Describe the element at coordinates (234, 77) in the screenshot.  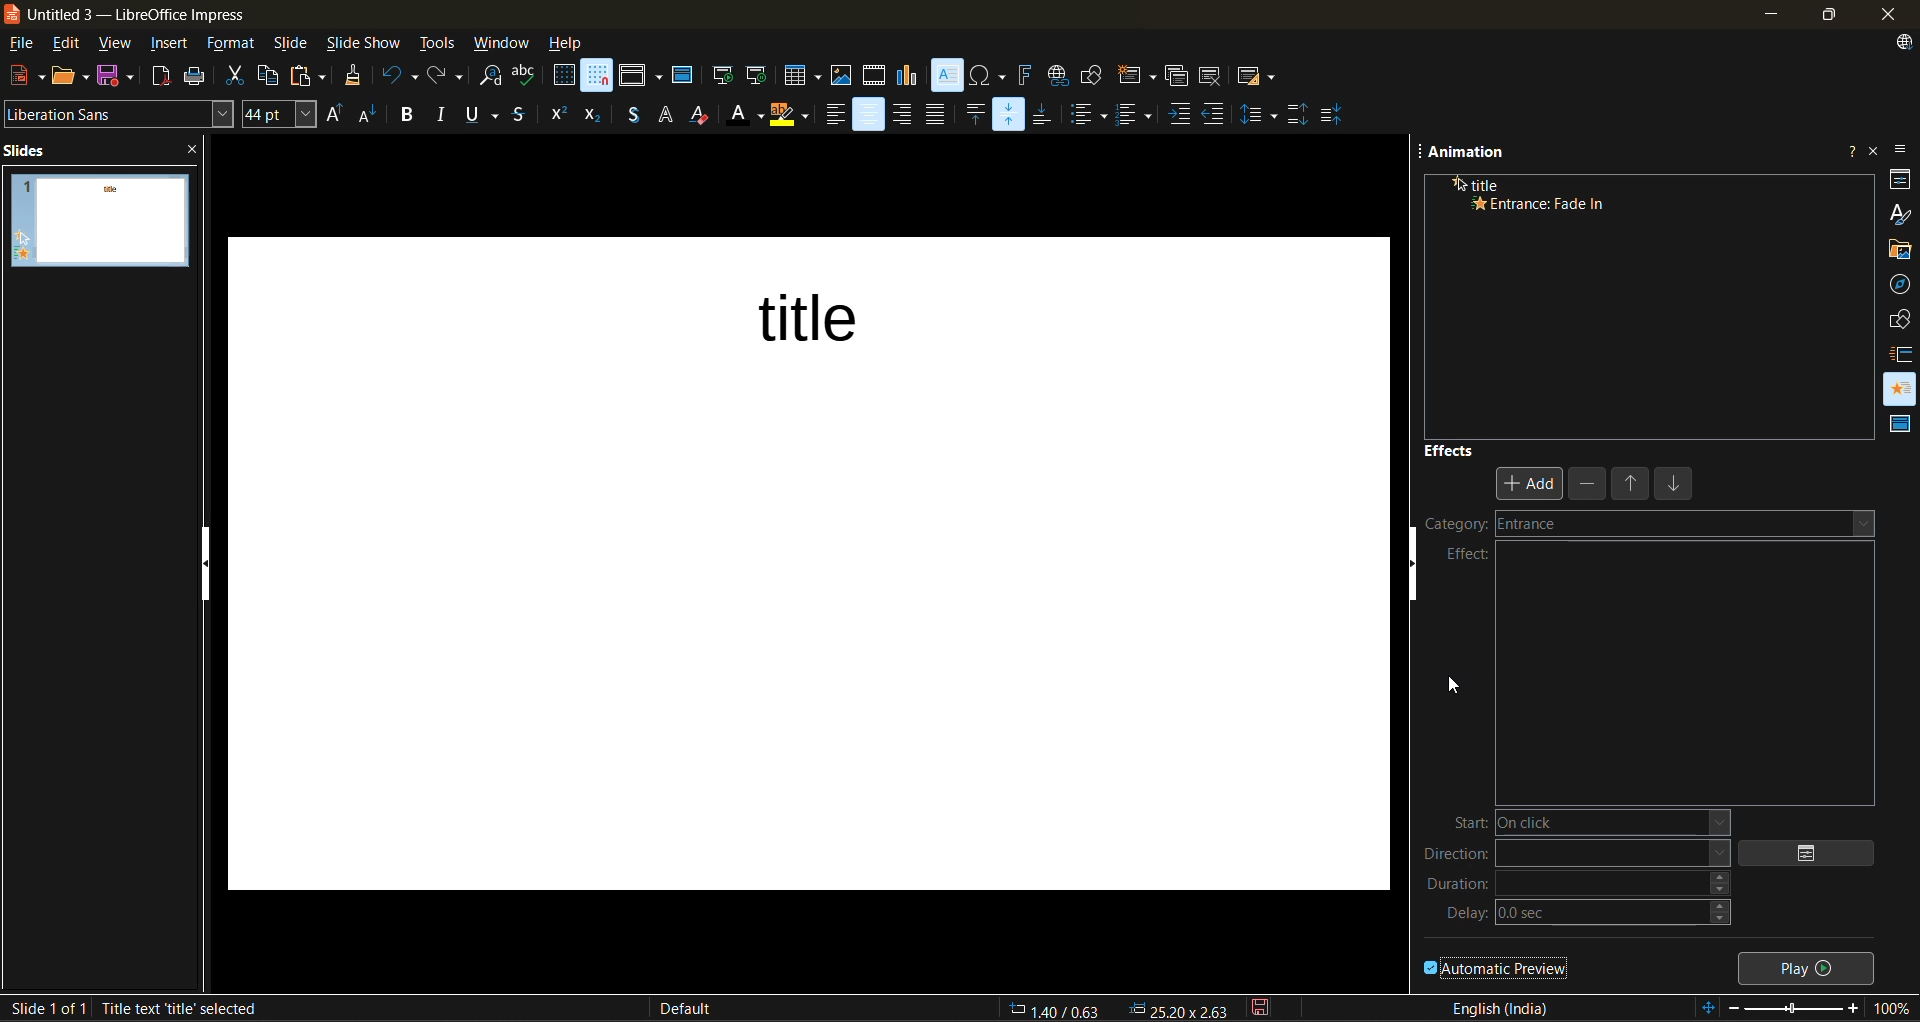
I see `cut` at that location.